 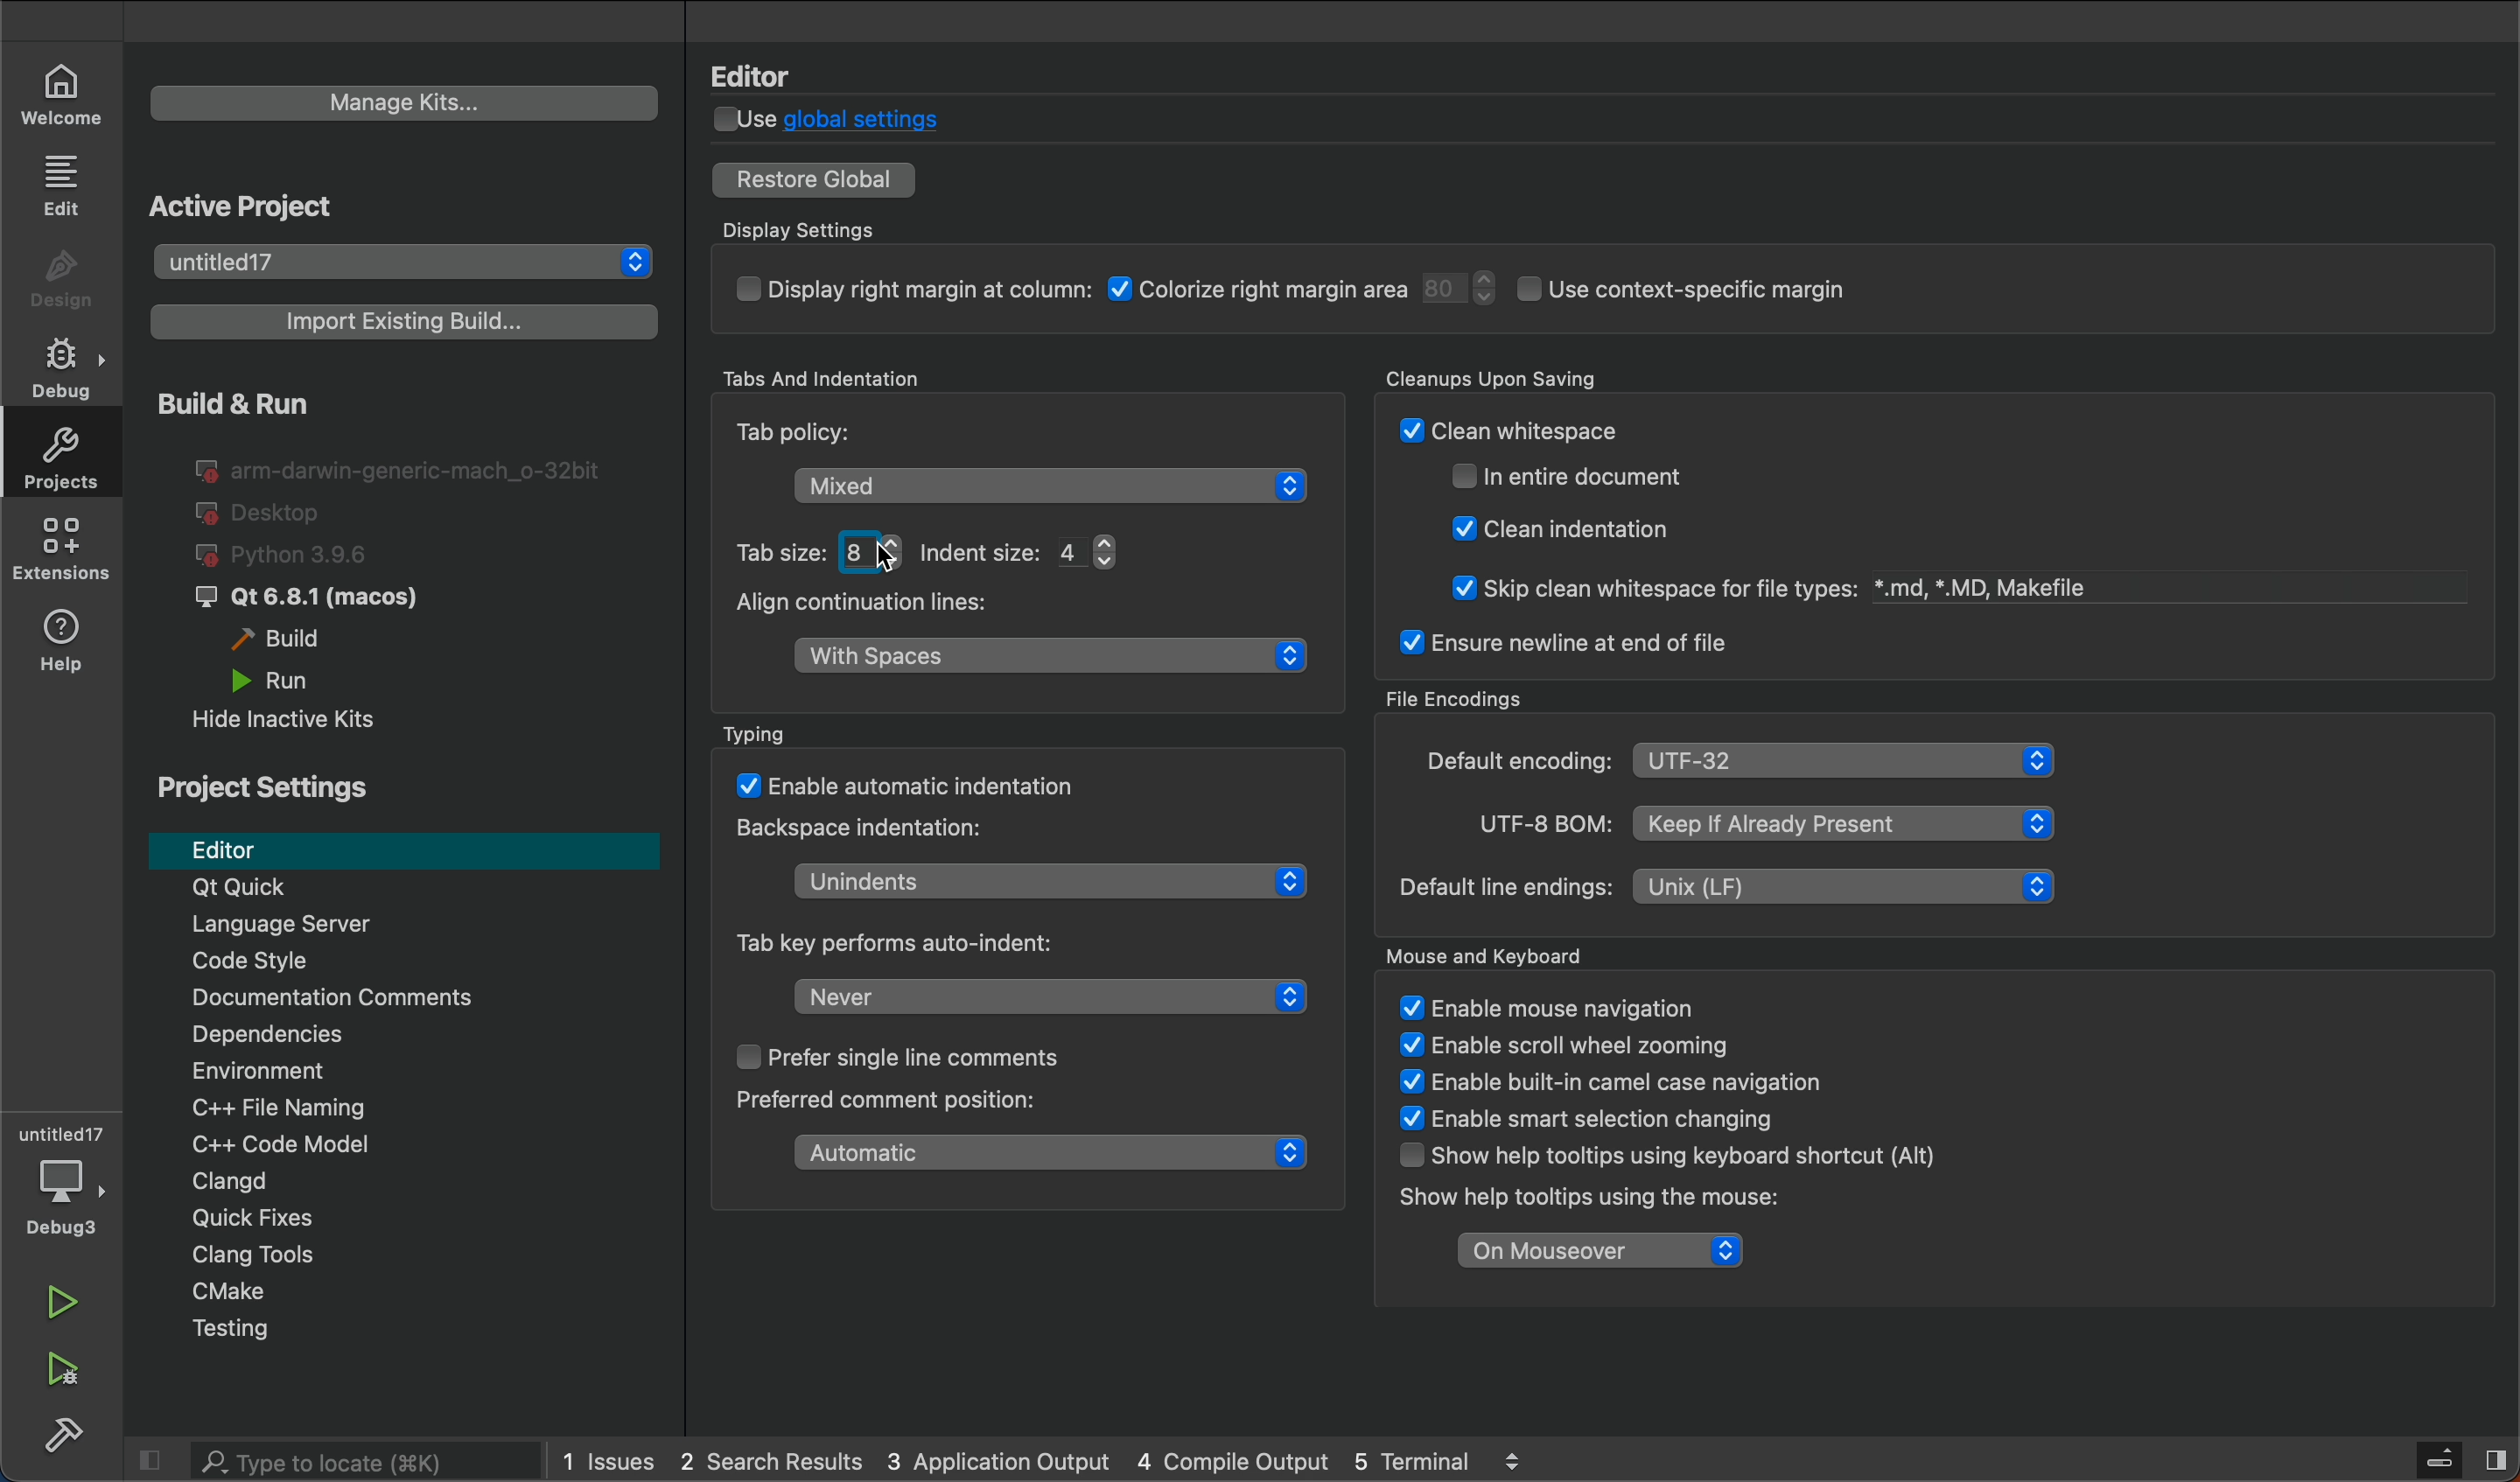 I want to click on editor, so click(x=404, y=849).